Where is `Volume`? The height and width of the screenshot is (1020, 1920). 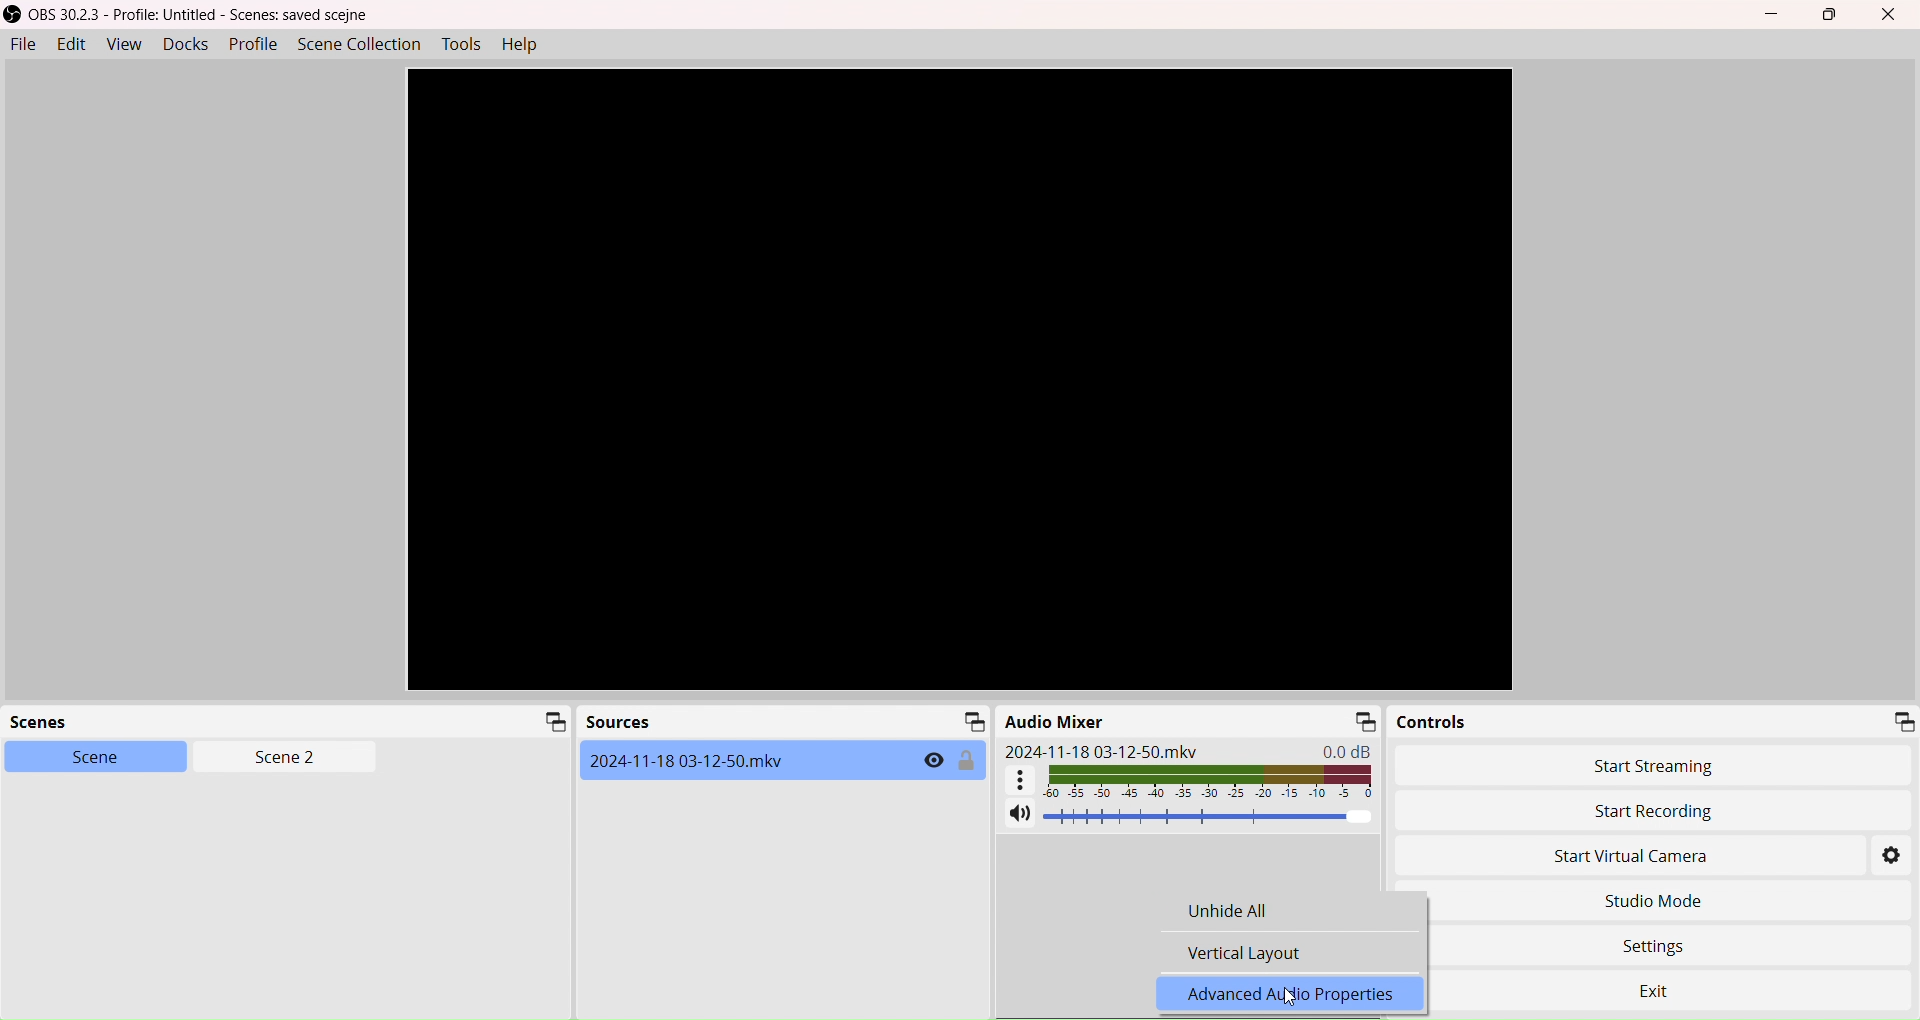
Volume is located at coordinates (1210, 817).